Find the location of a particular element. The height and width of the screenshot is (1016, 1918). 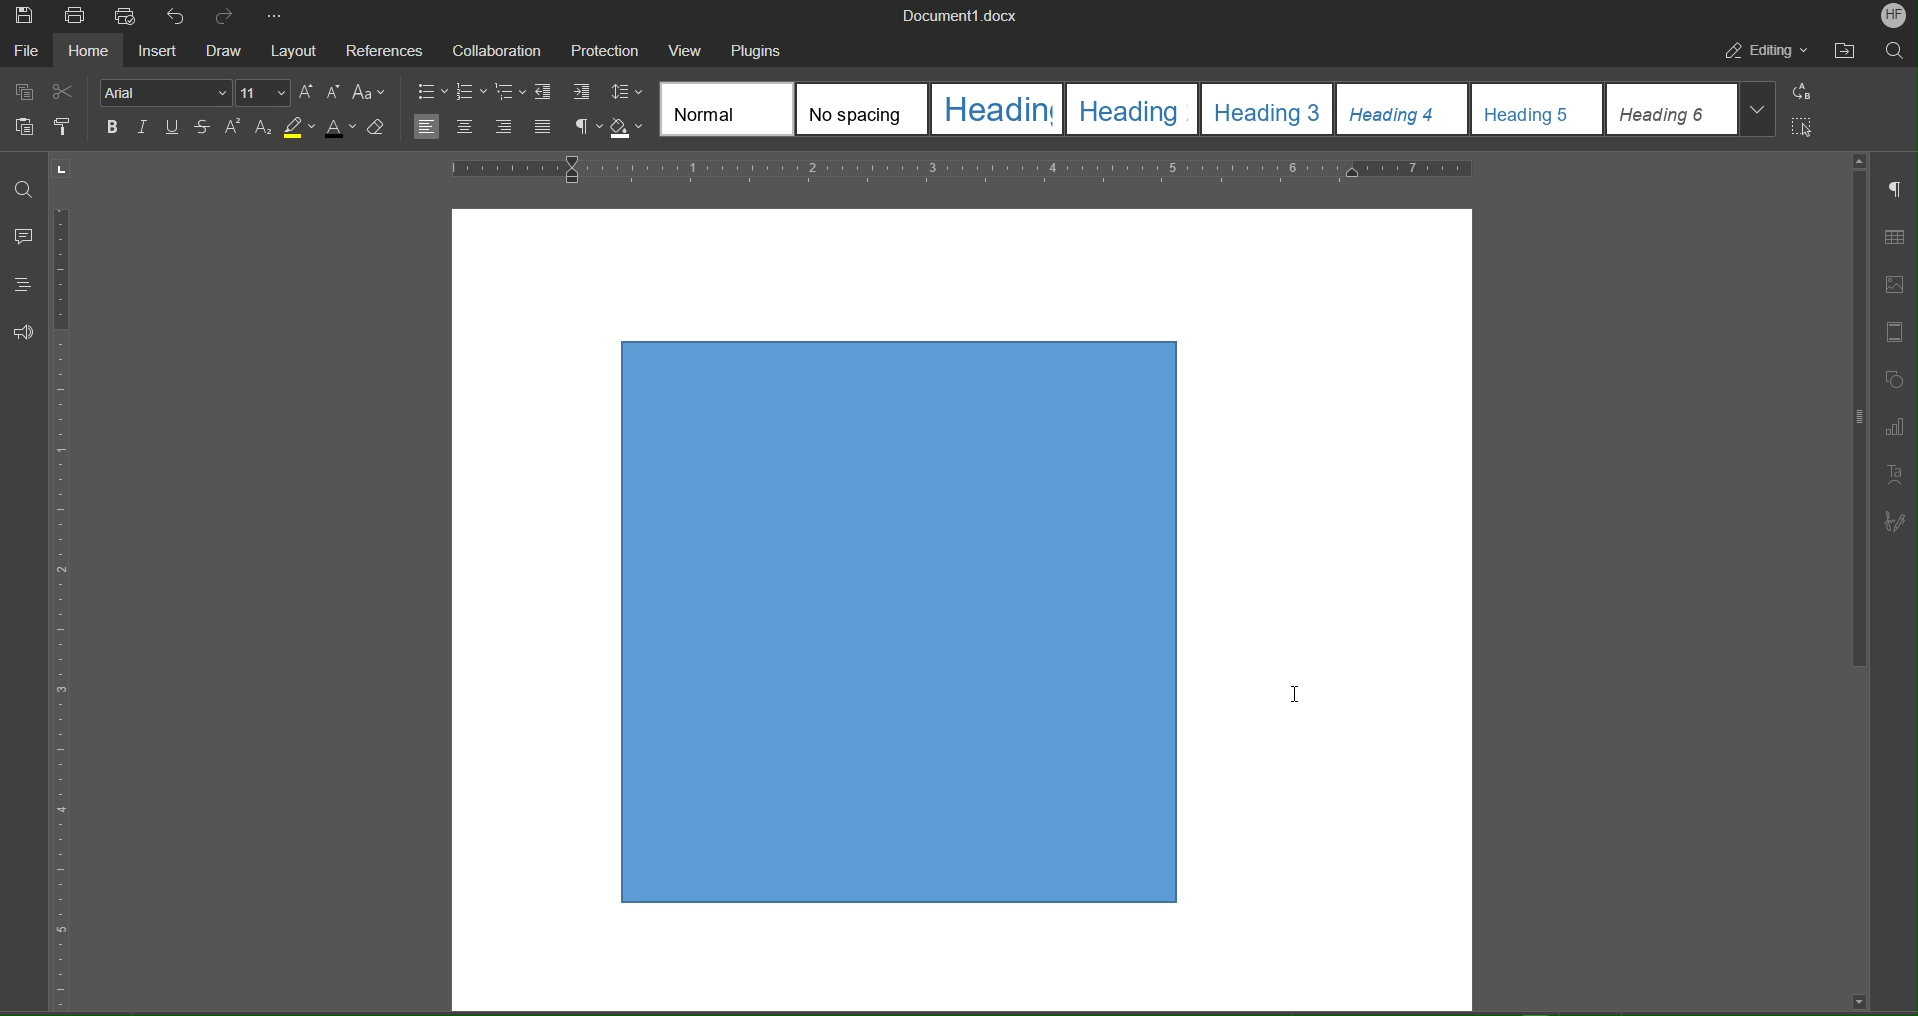

Text Color is located at coordinates (340, 129).